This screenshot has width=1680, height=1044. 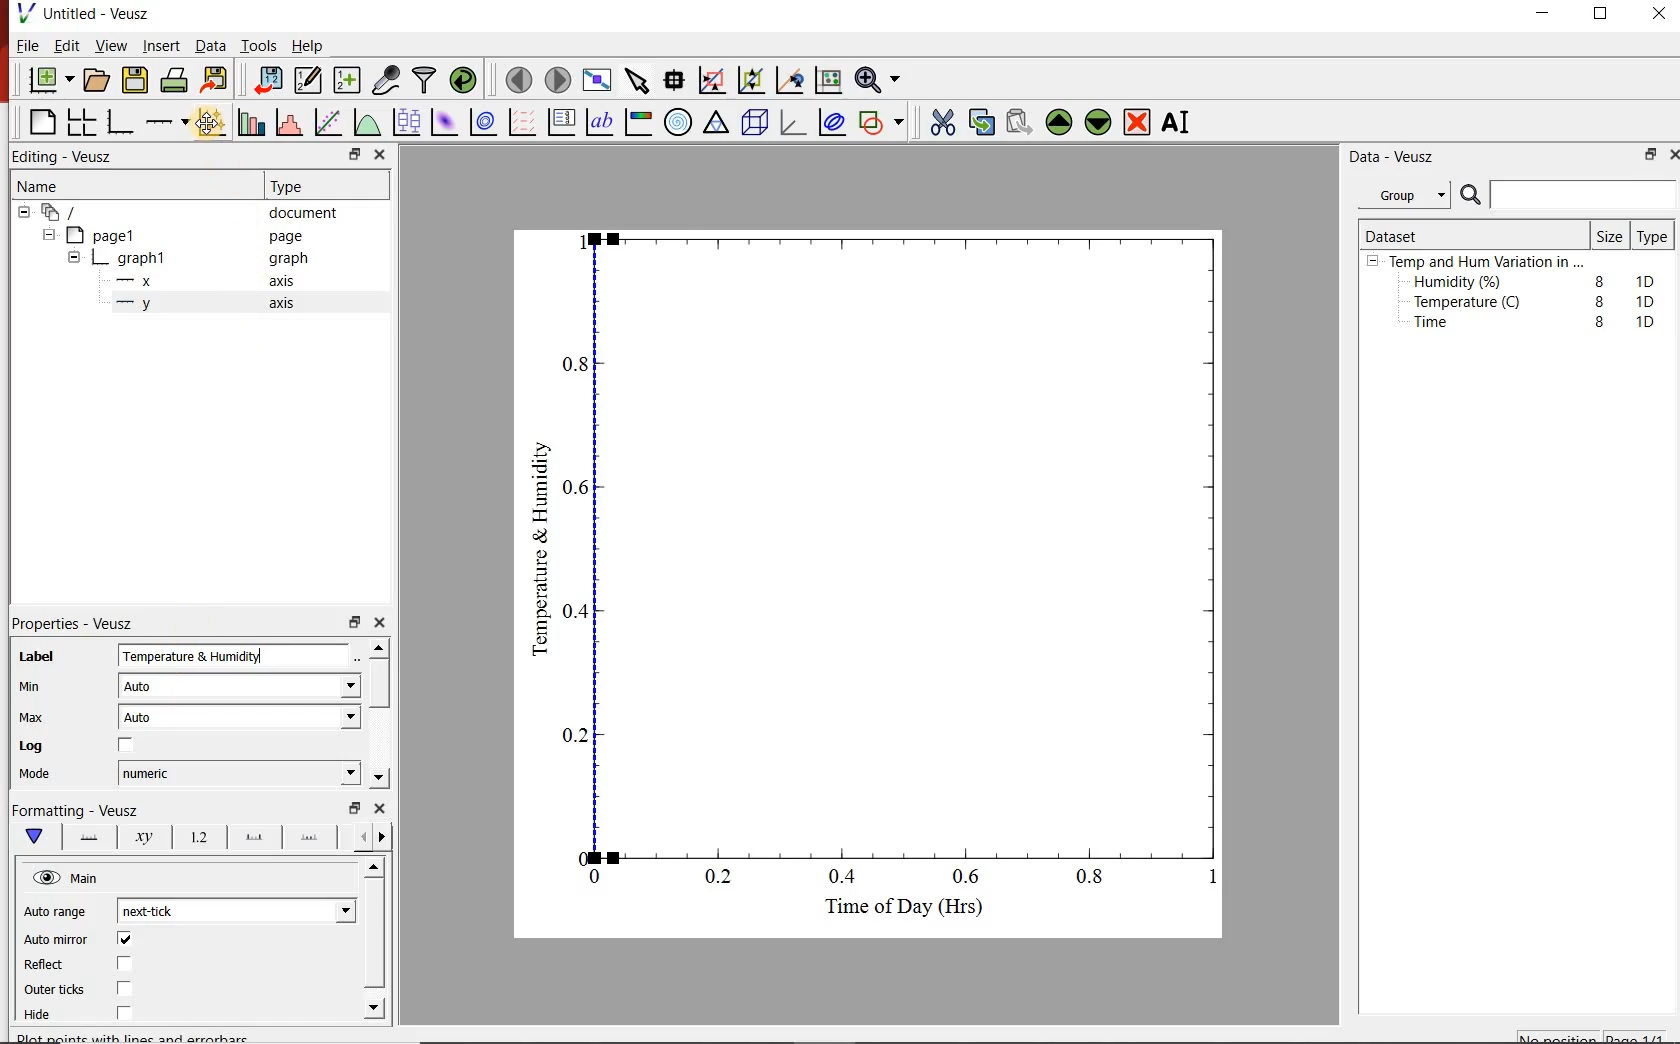 What do you see at coordinates (22, 215) in the screenshot?
I see `hide sub menu` at bounding box center [22, 215].